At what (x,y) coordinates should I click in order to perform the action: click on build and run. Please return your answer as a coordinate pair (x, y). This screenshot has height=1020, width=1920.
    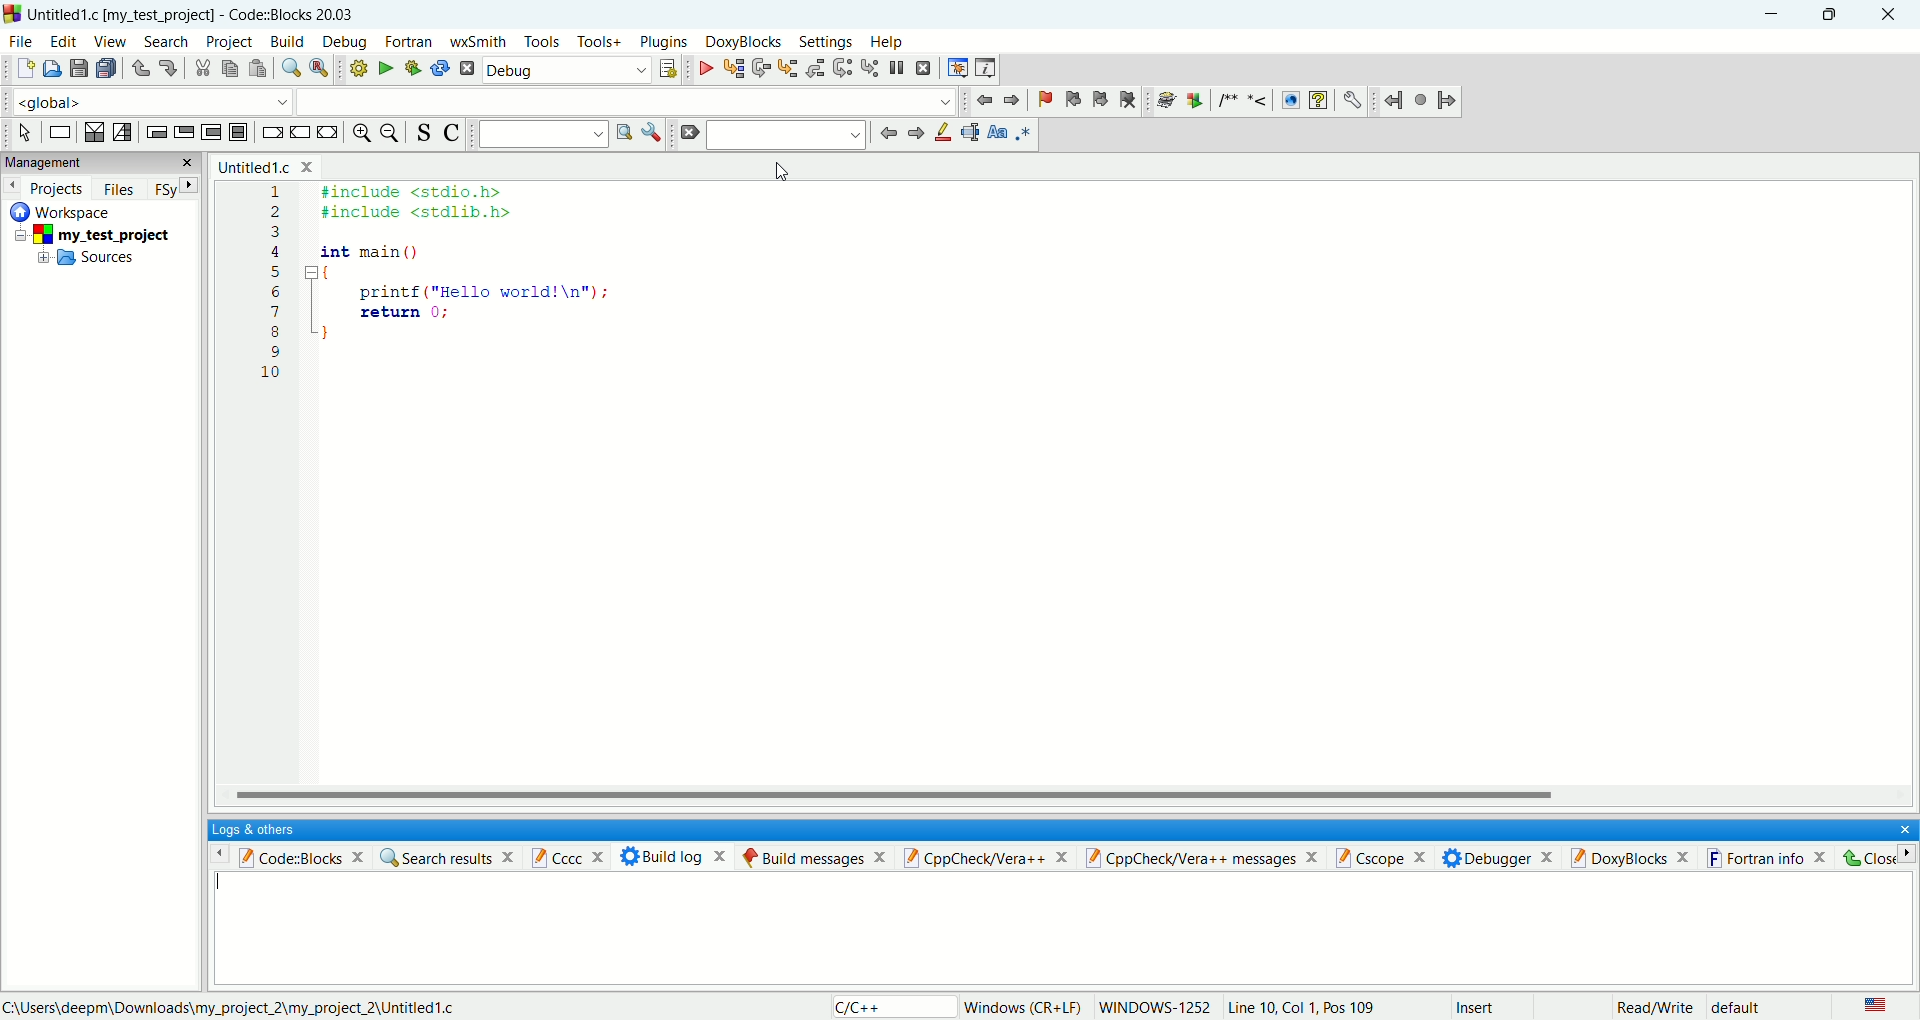
    Looking at the image, I should click on (408, 68).